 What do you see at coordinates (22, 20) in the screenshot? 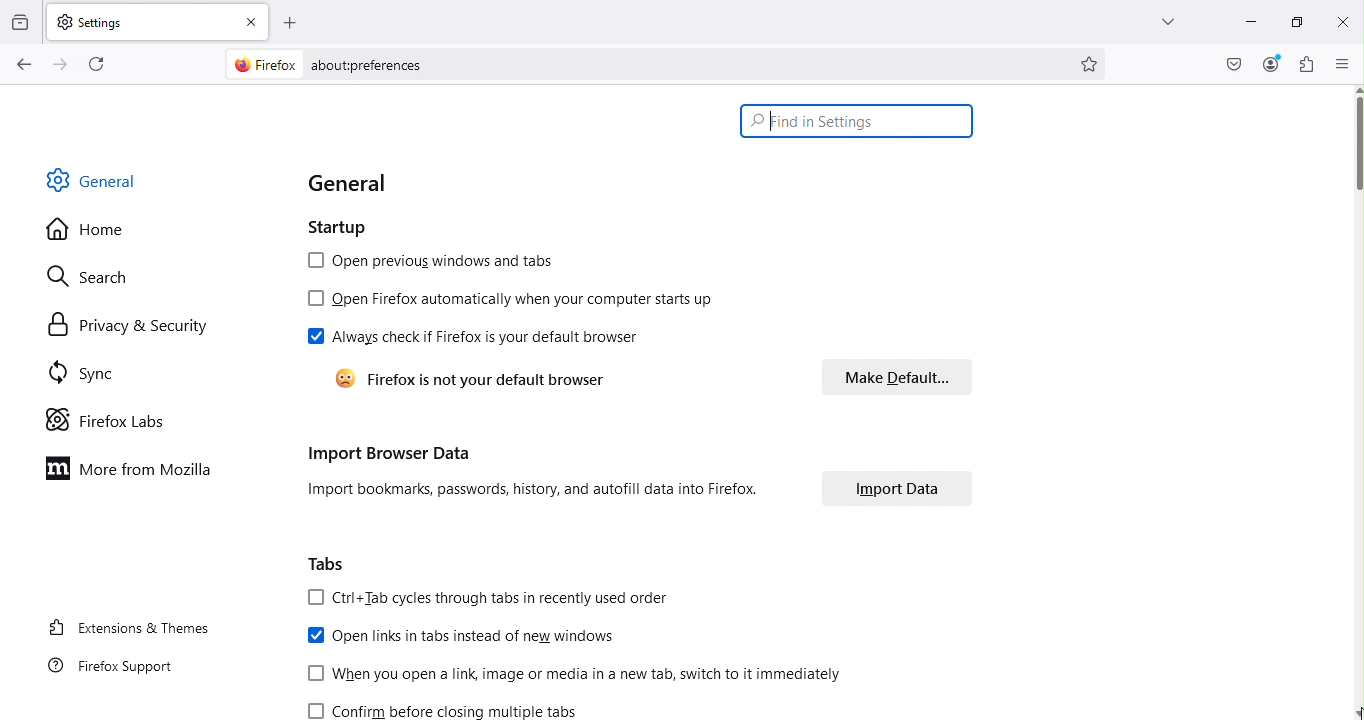
I see `View recent browsing across windows and devices` at bounding box center [22, 20].